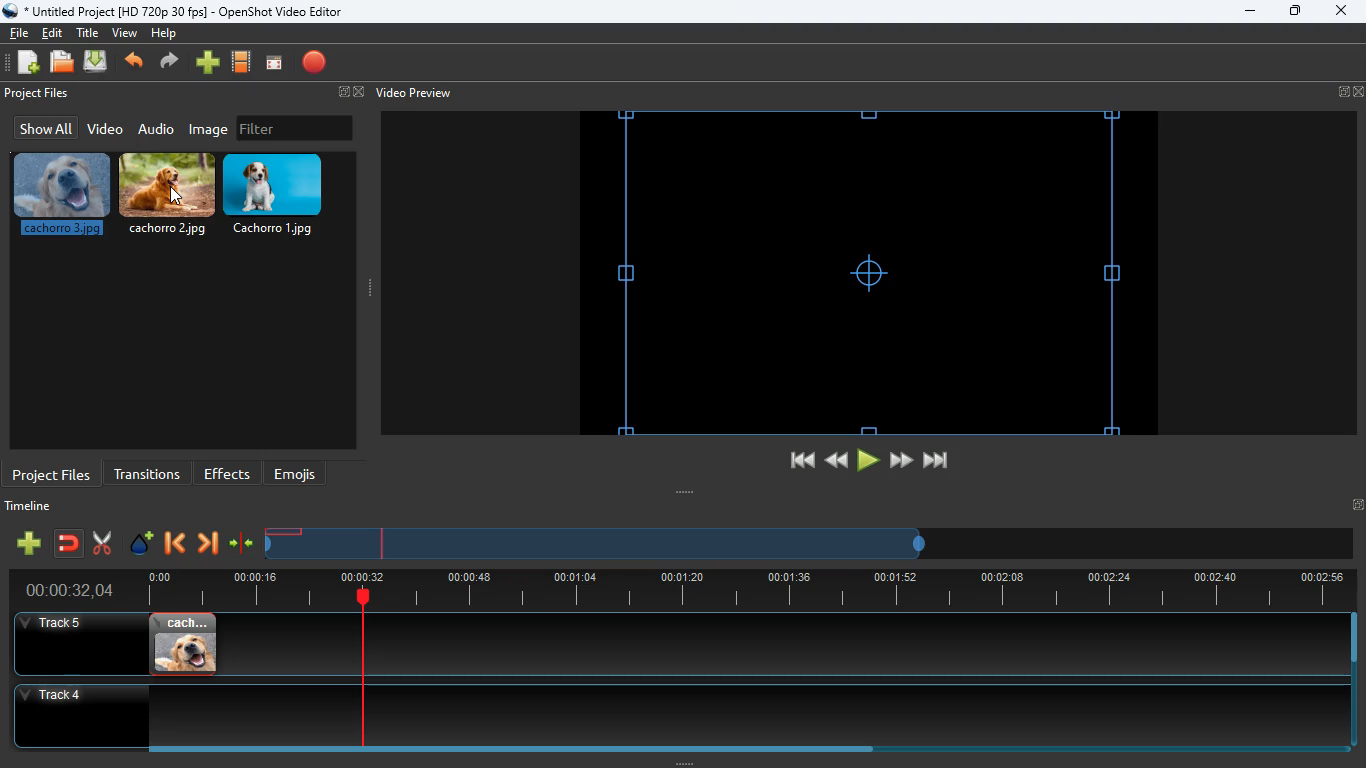 This screenshot has width=1366, height=768. What do you see at coordinates (228, 473) in the screenshot?
I see `effects` at bounding box center [228, 473].